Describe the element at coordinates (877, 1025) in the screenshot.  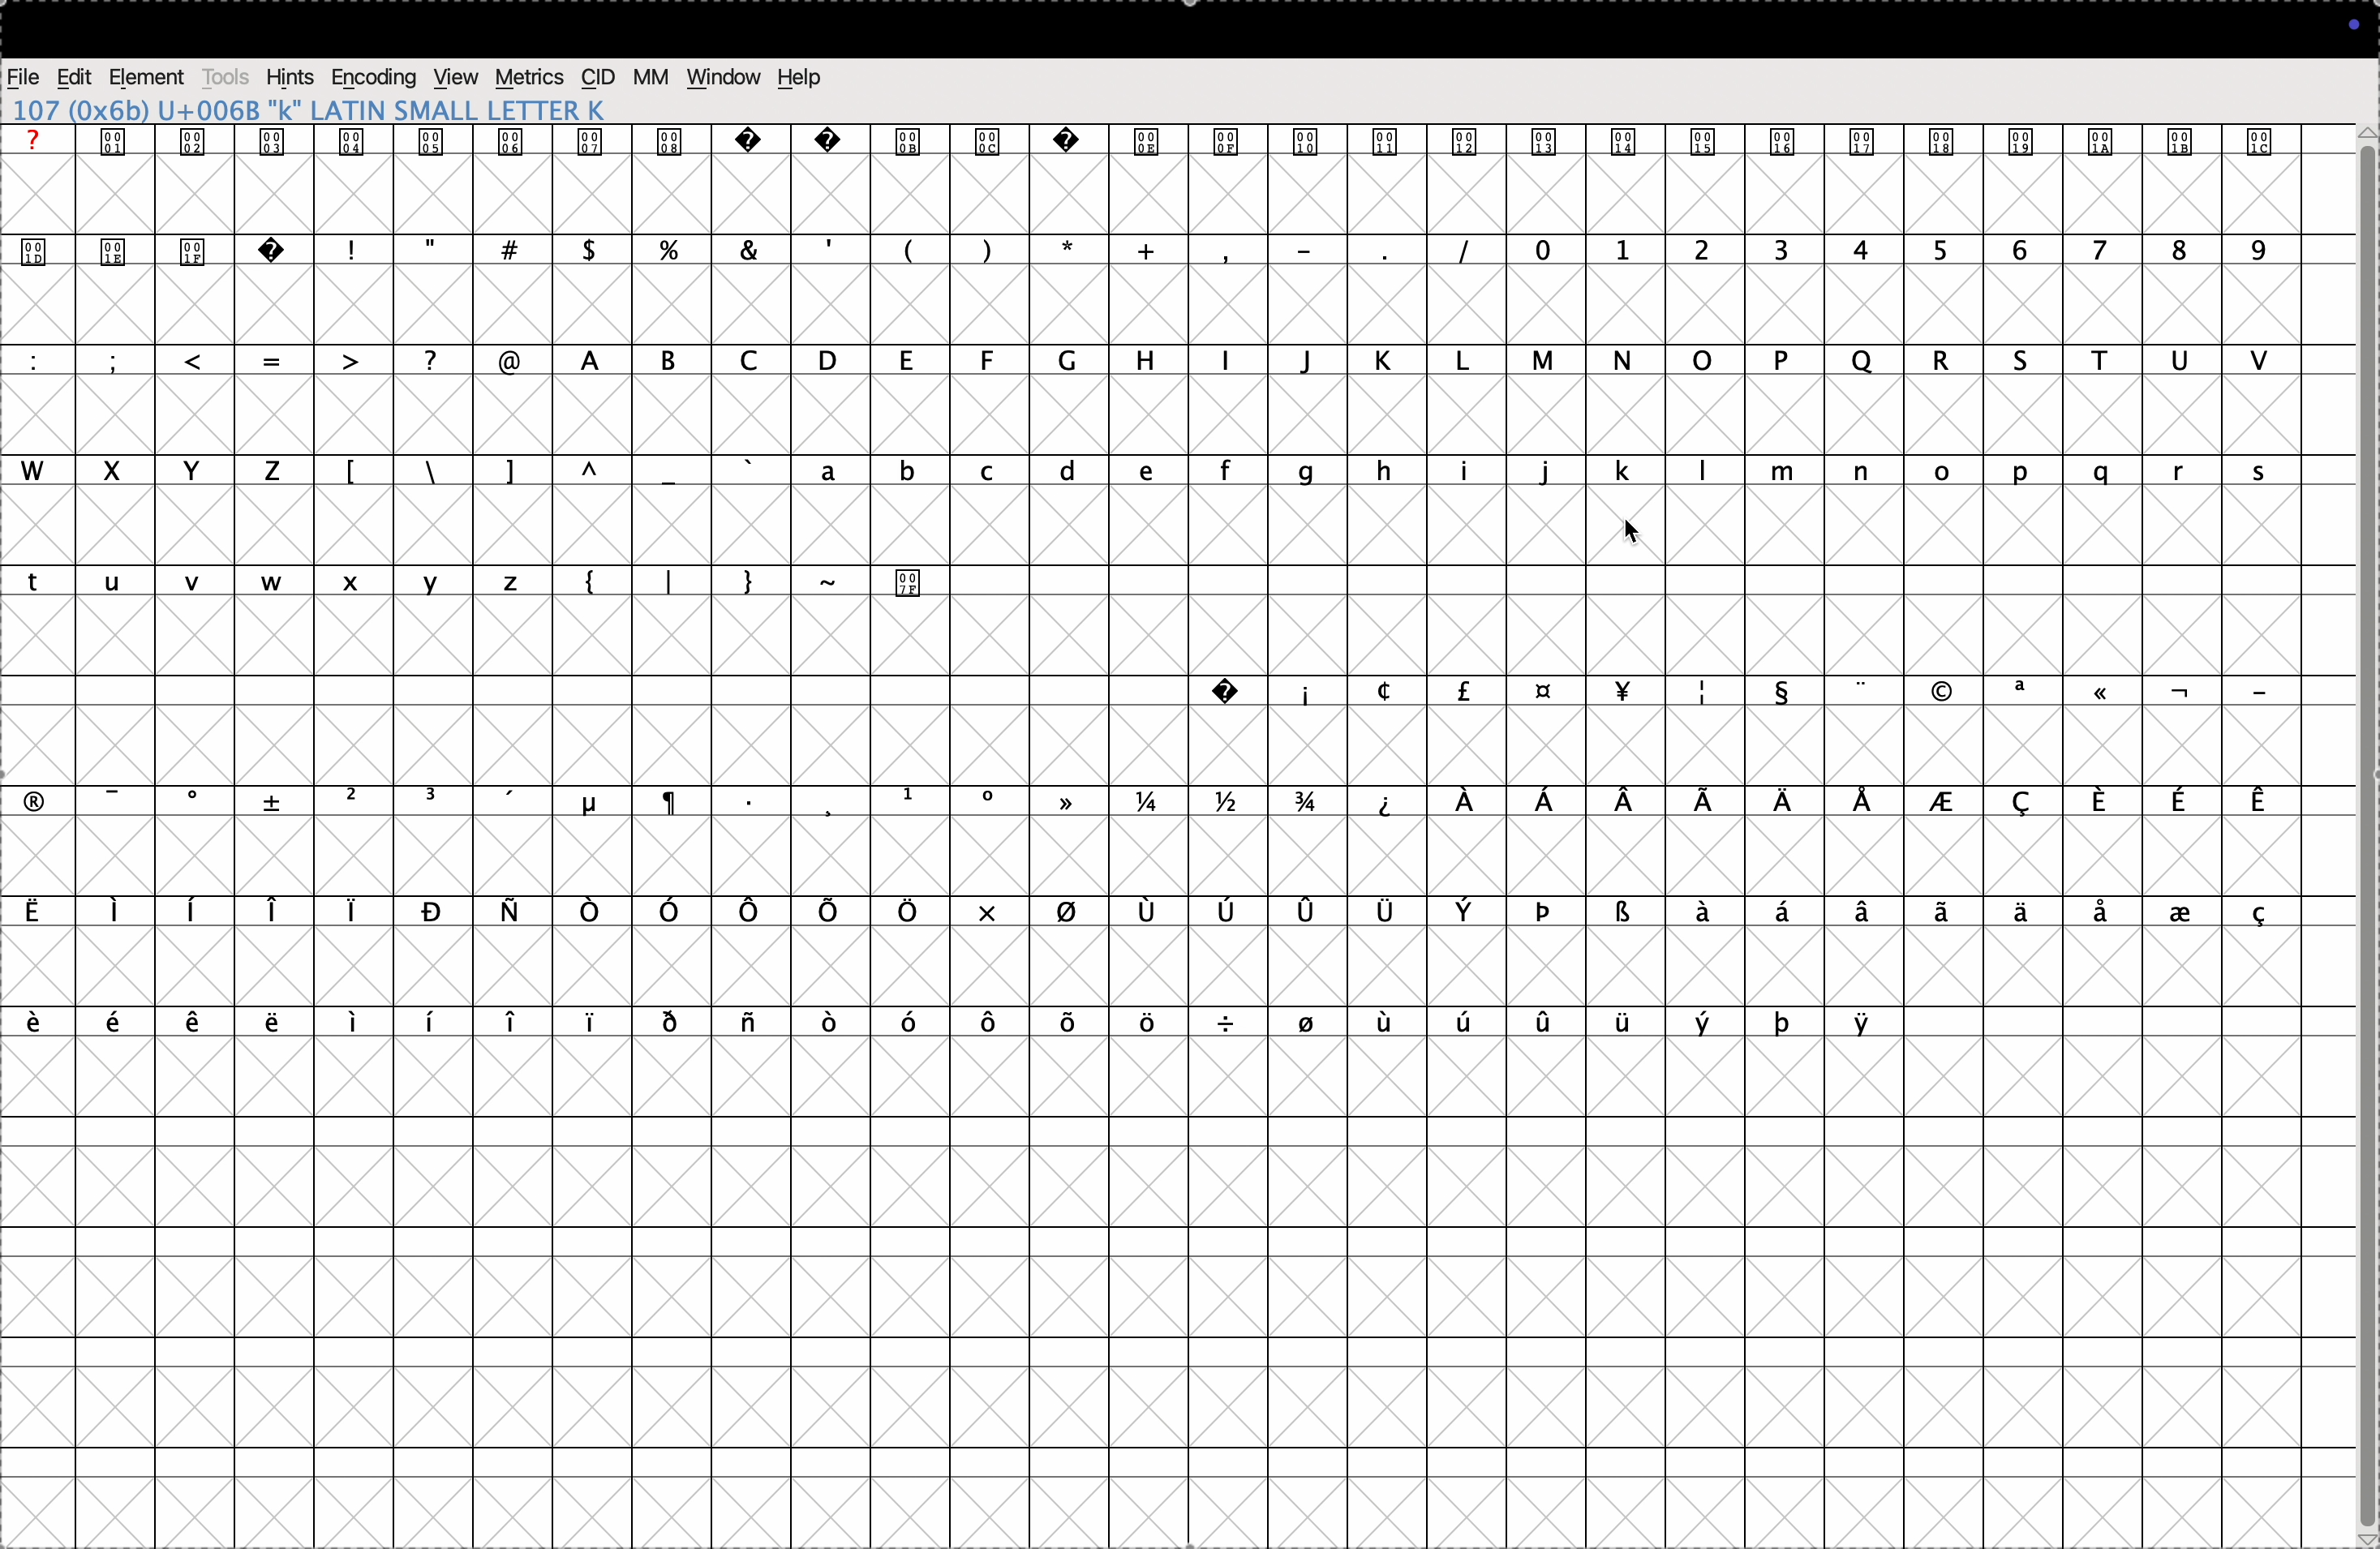
I see `symbol list of o` at that location.